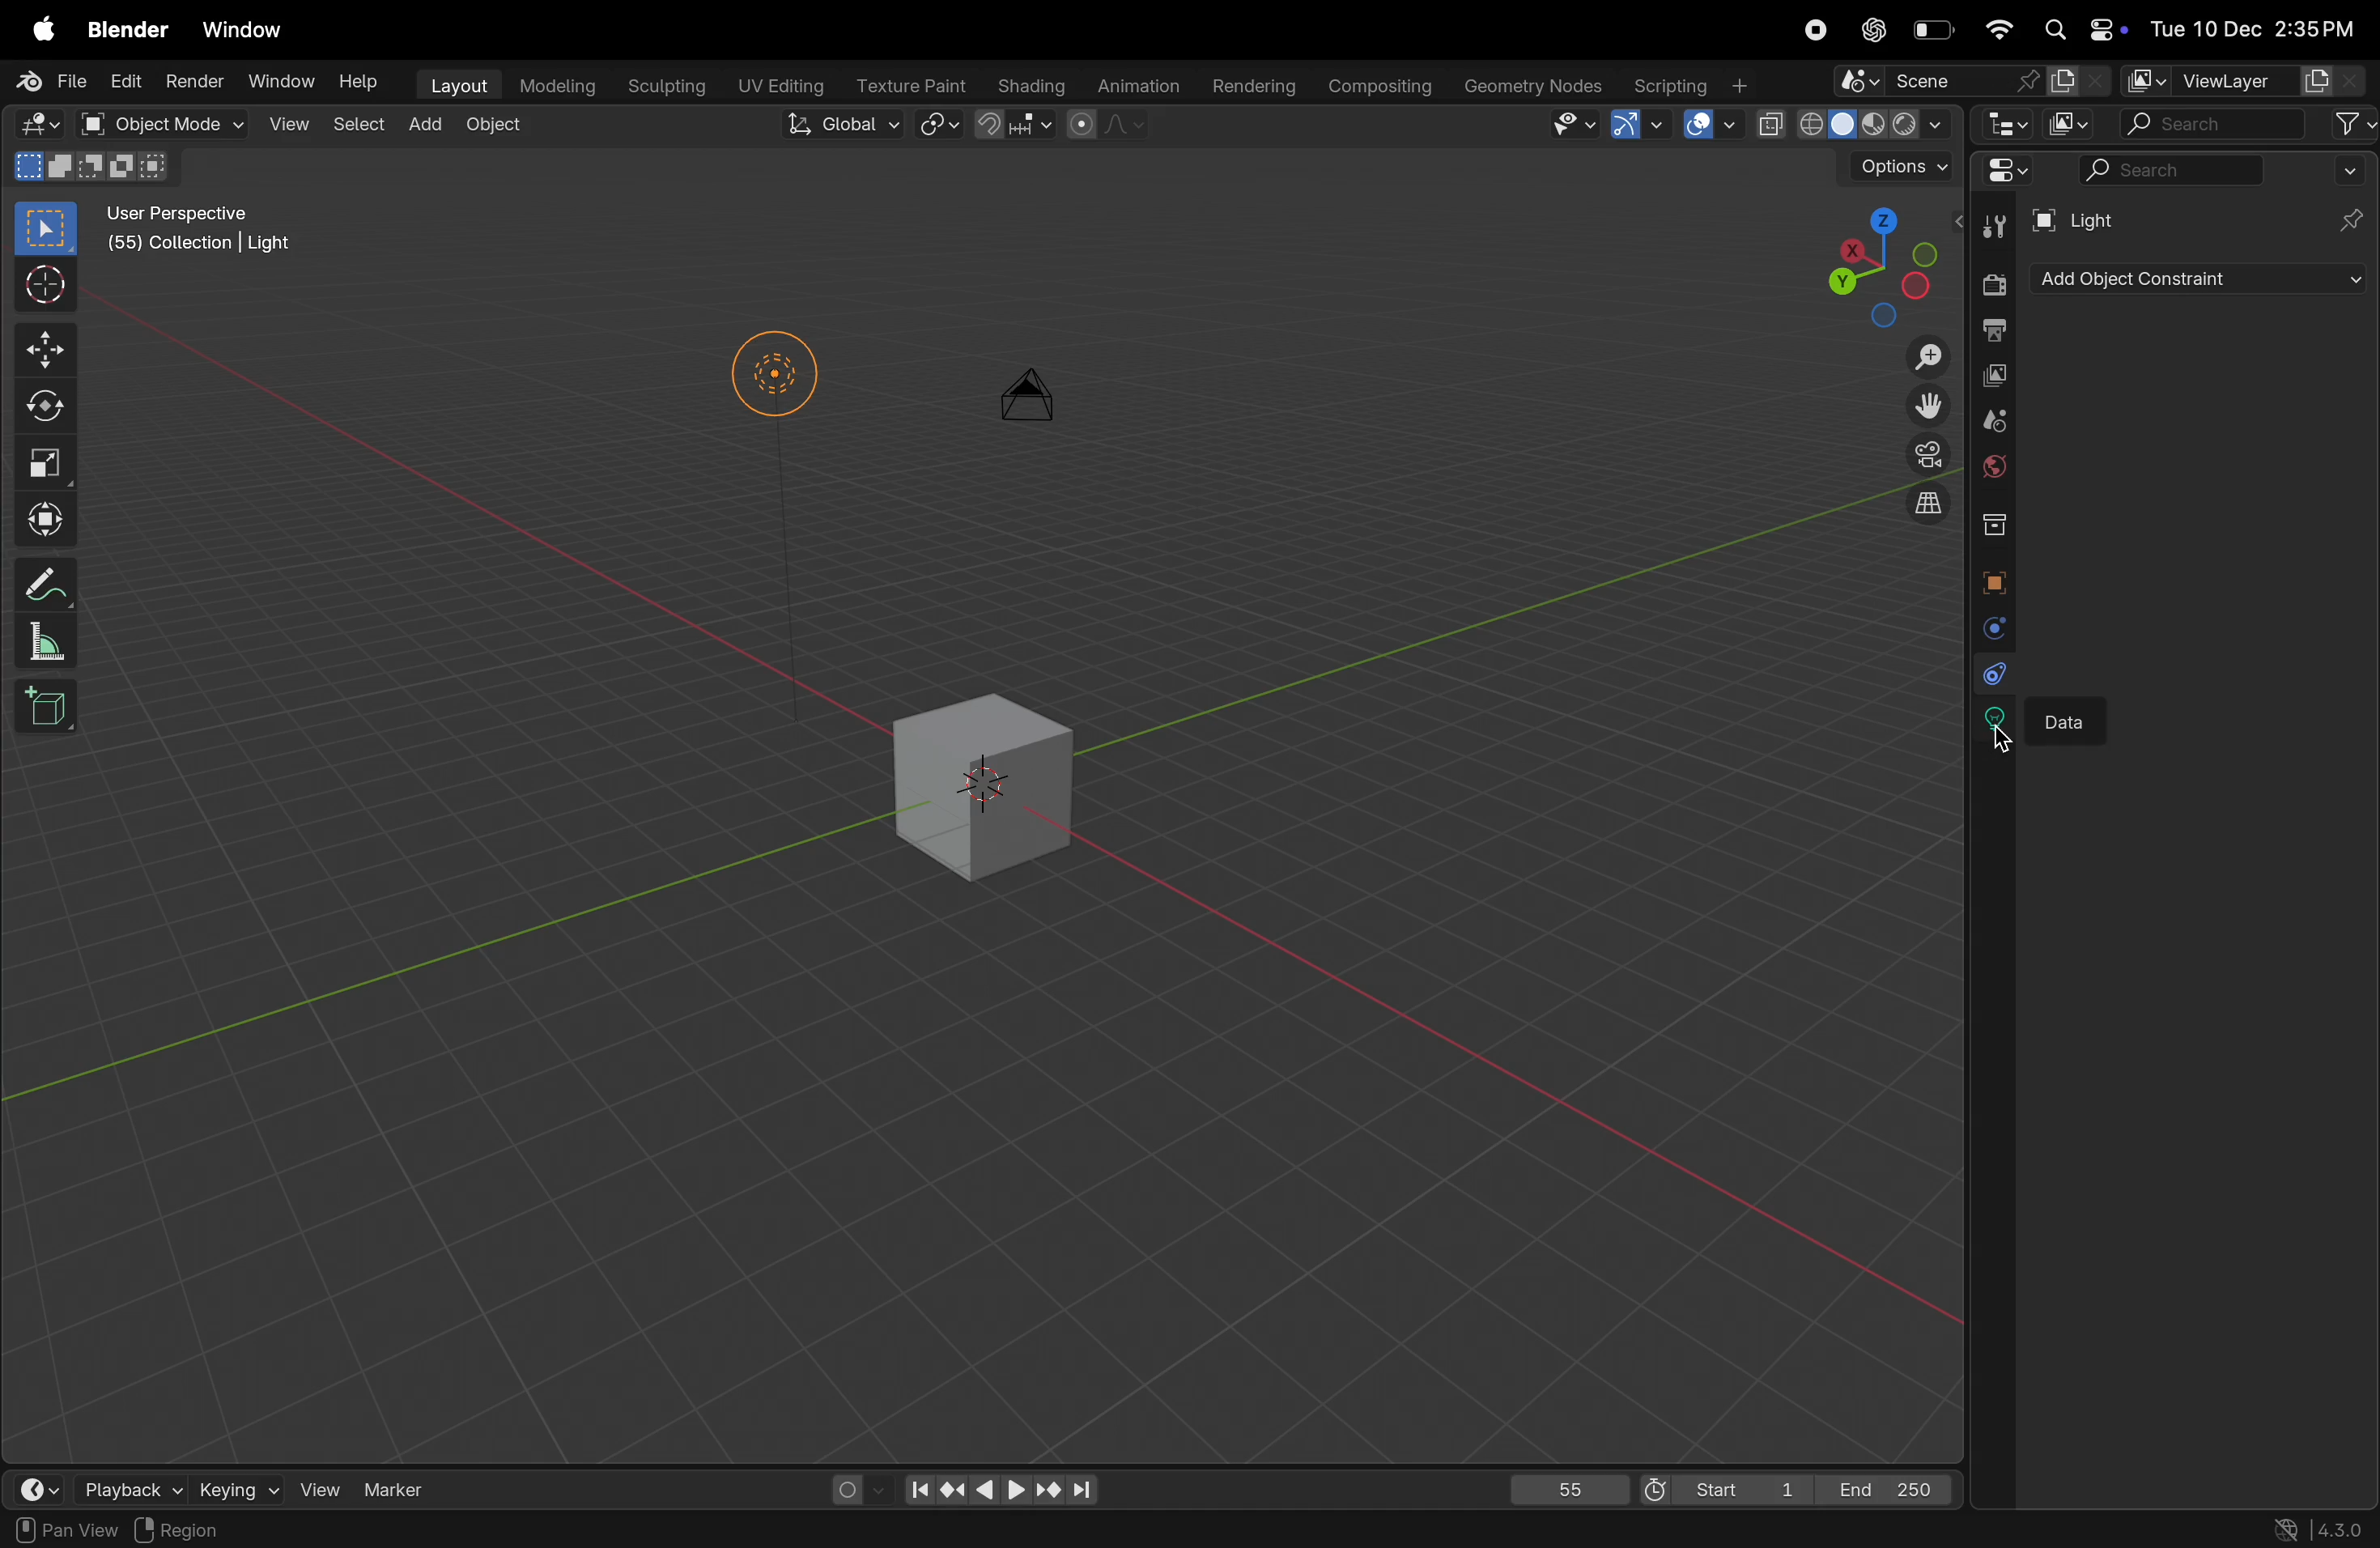 This screenshot has width=2380, height=1548. Describe the element at coordinates (1923, 455) in the screenshot. I see `camera` at that location.